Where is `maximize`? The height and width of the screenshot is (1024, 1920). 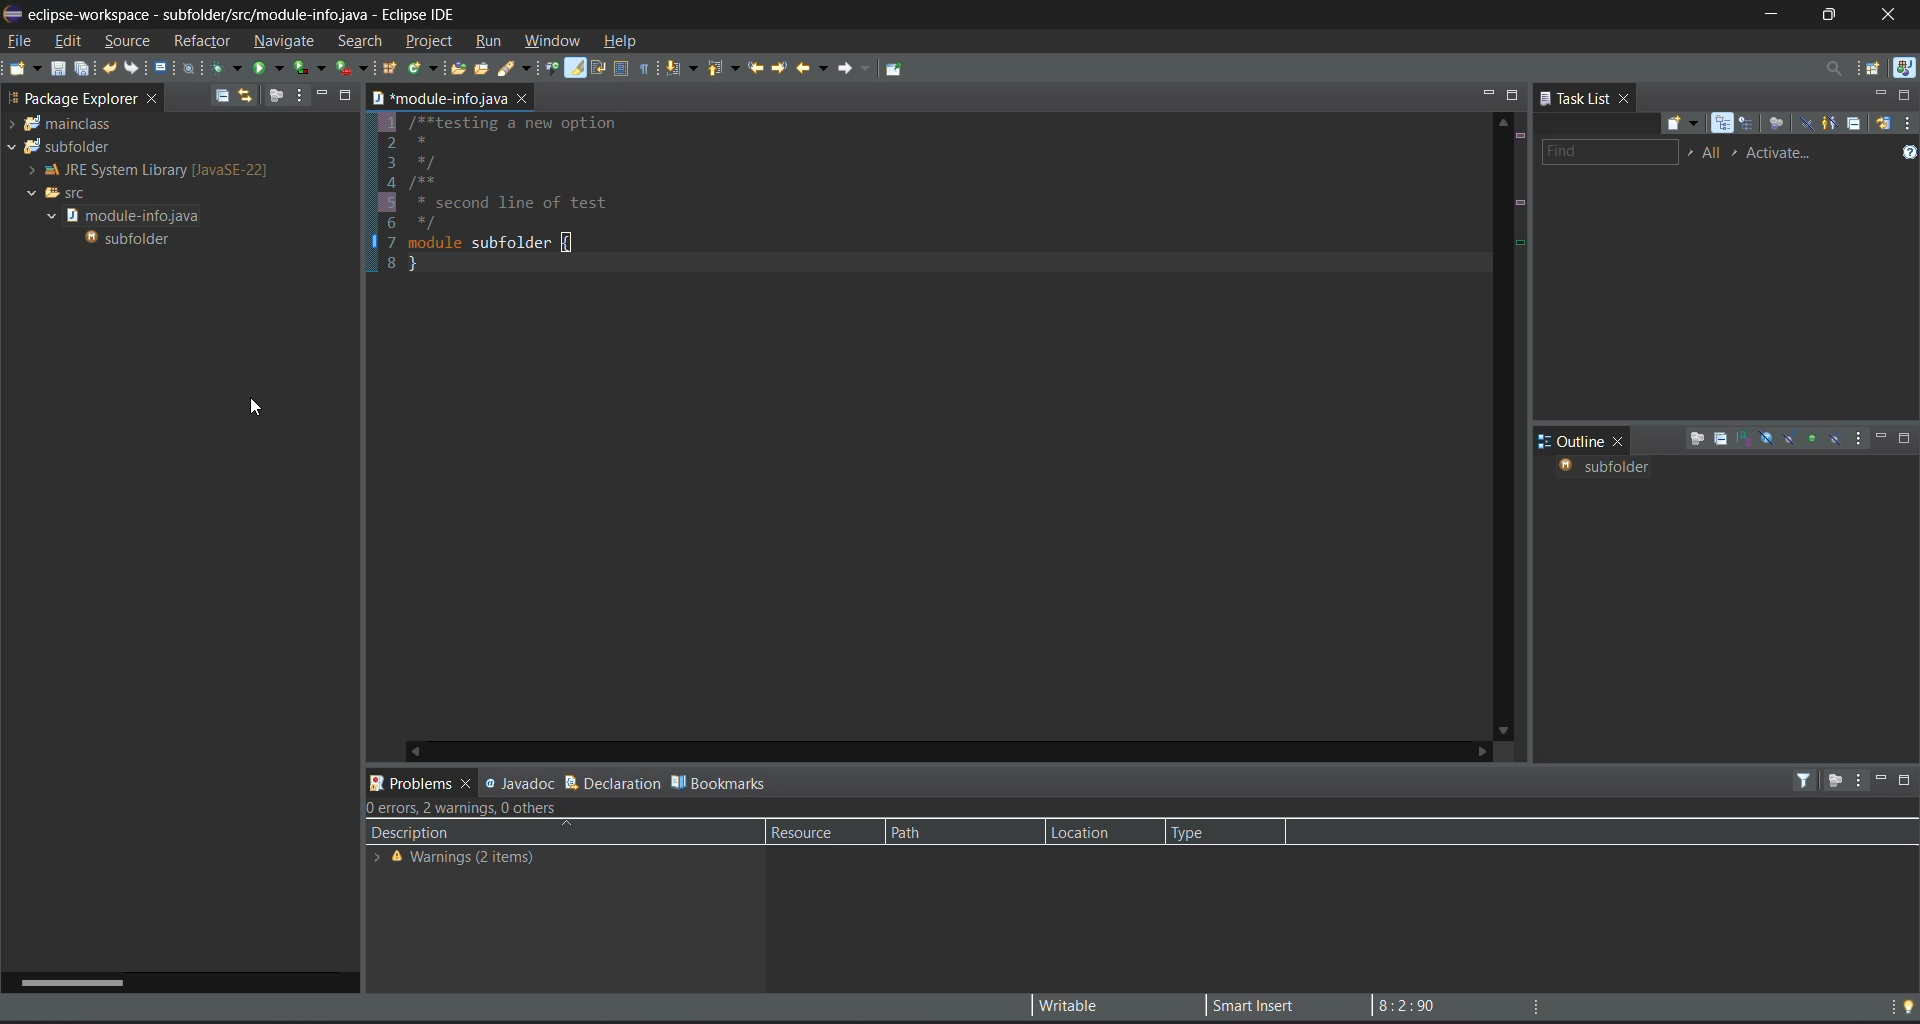
maximize is located at coordinates (1908, 783).